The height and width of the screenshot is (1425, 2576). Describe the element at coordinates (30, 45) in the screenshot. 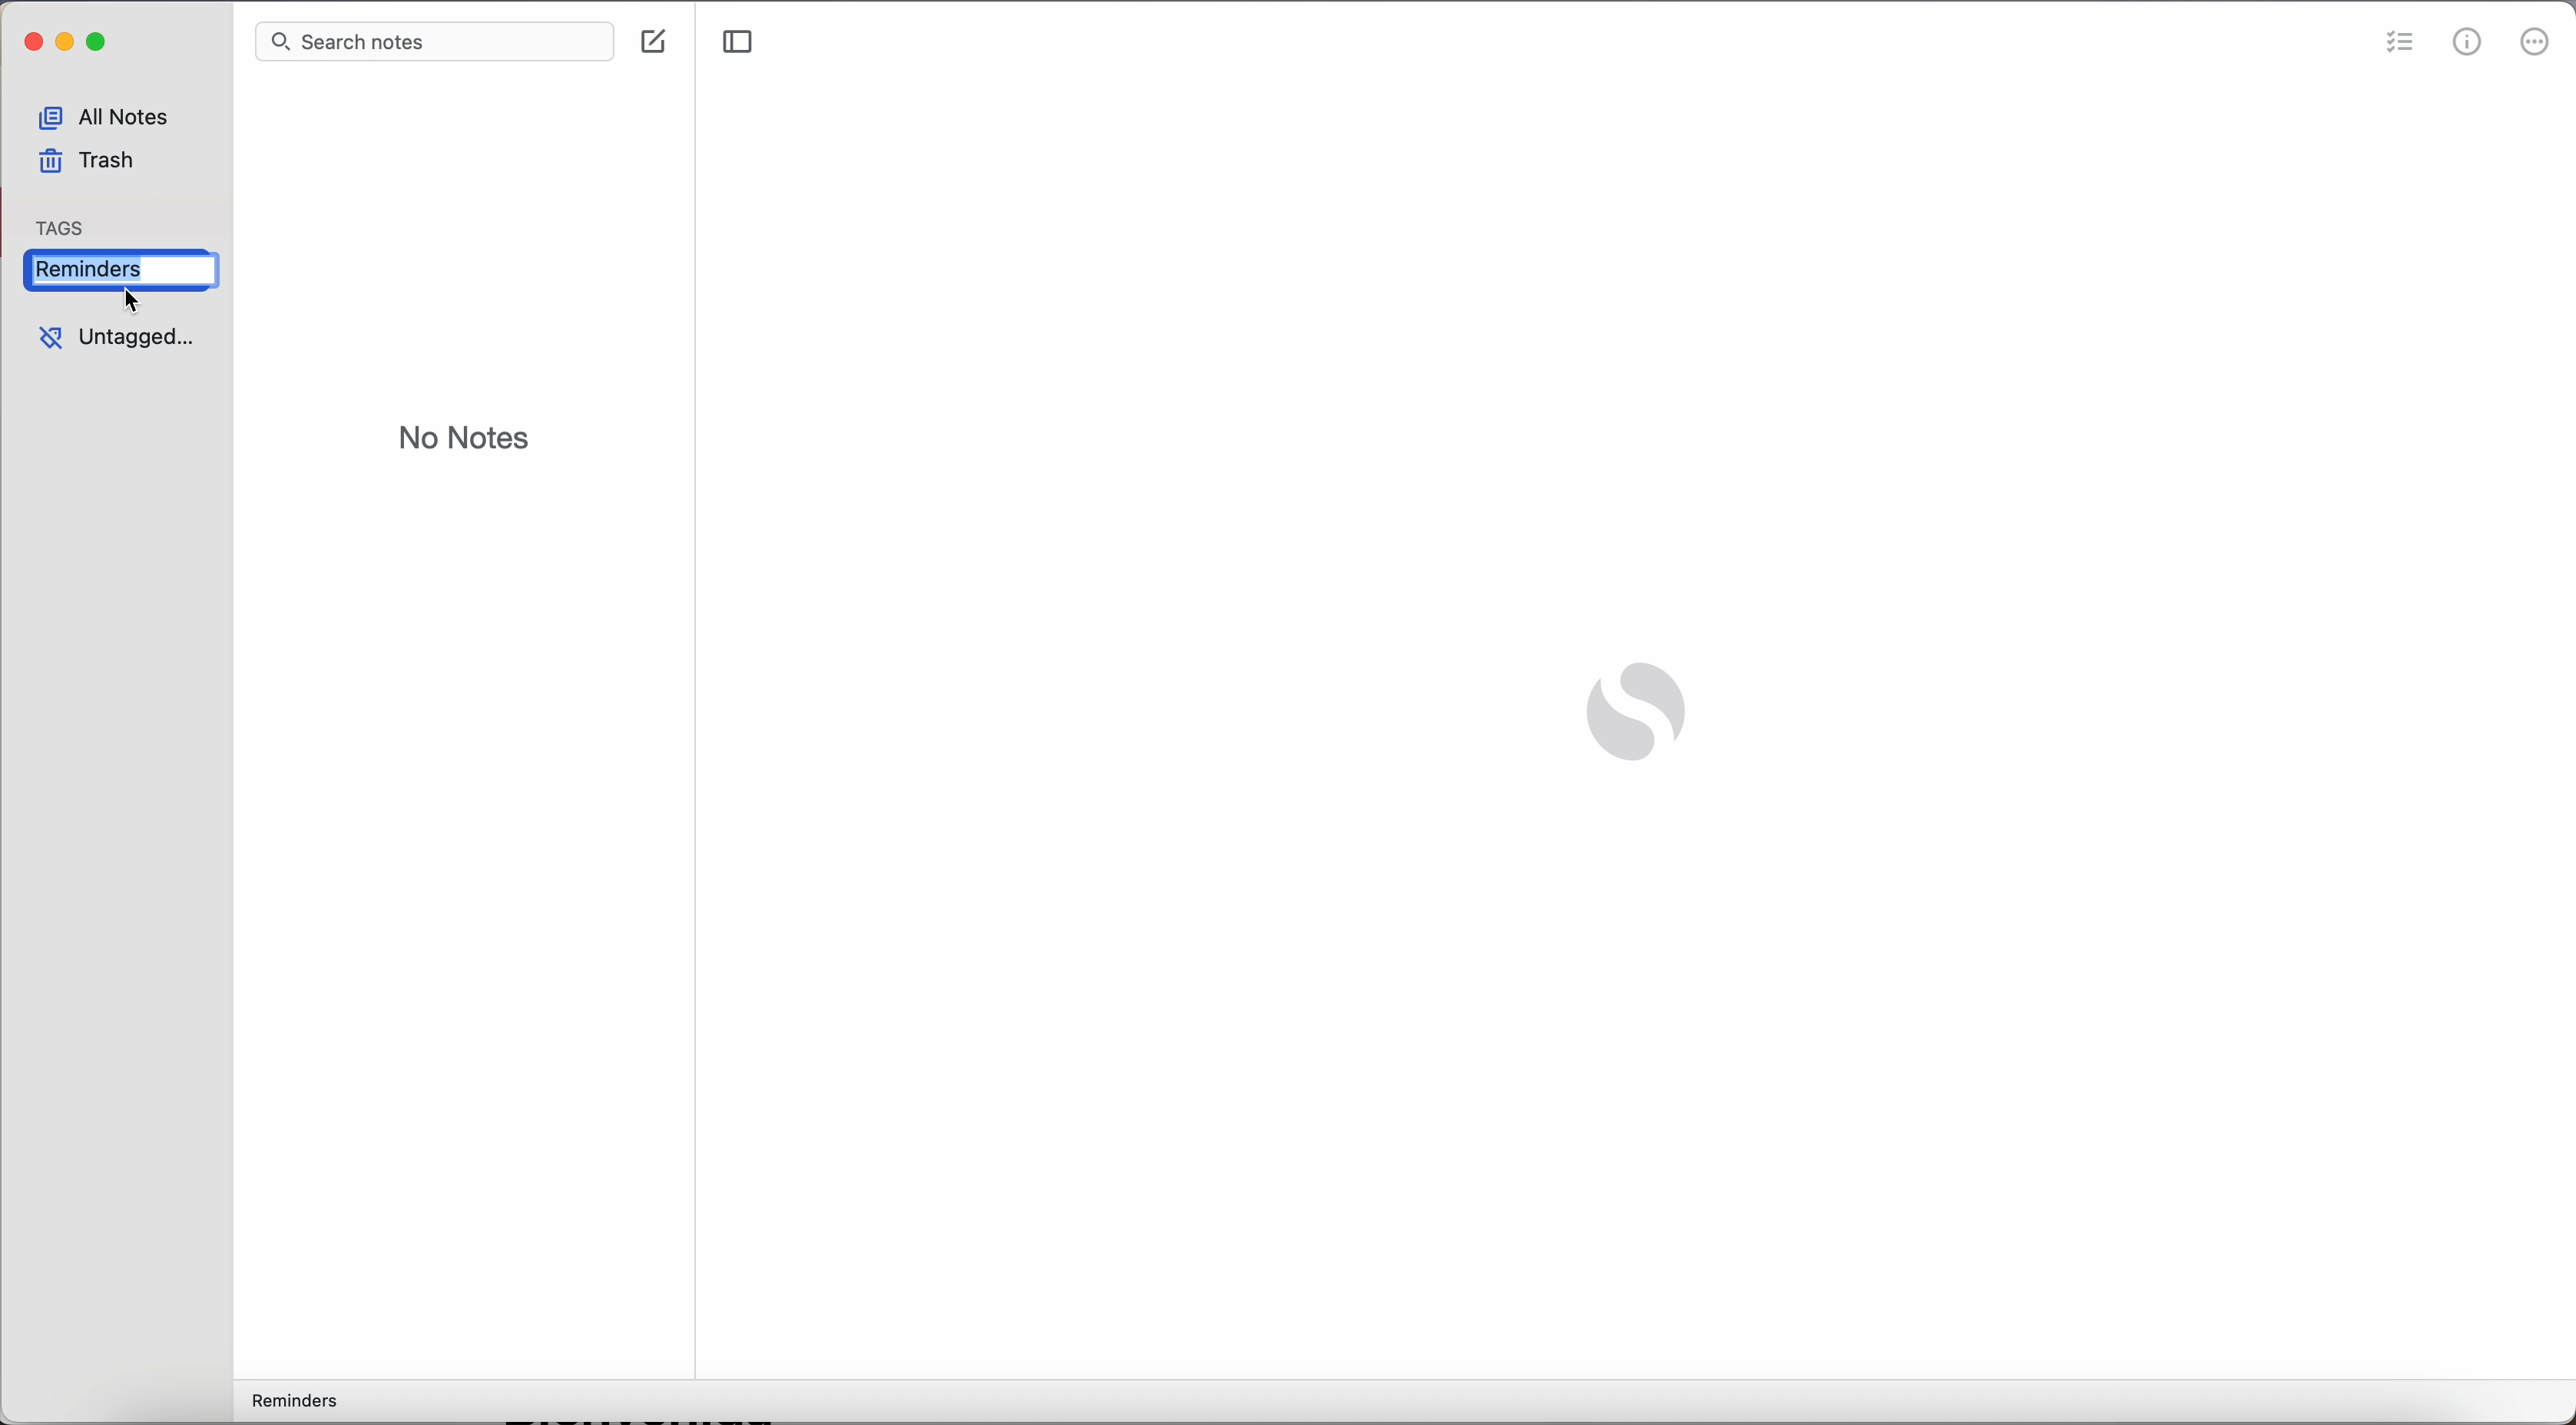

I see `close simplenote` at that location.